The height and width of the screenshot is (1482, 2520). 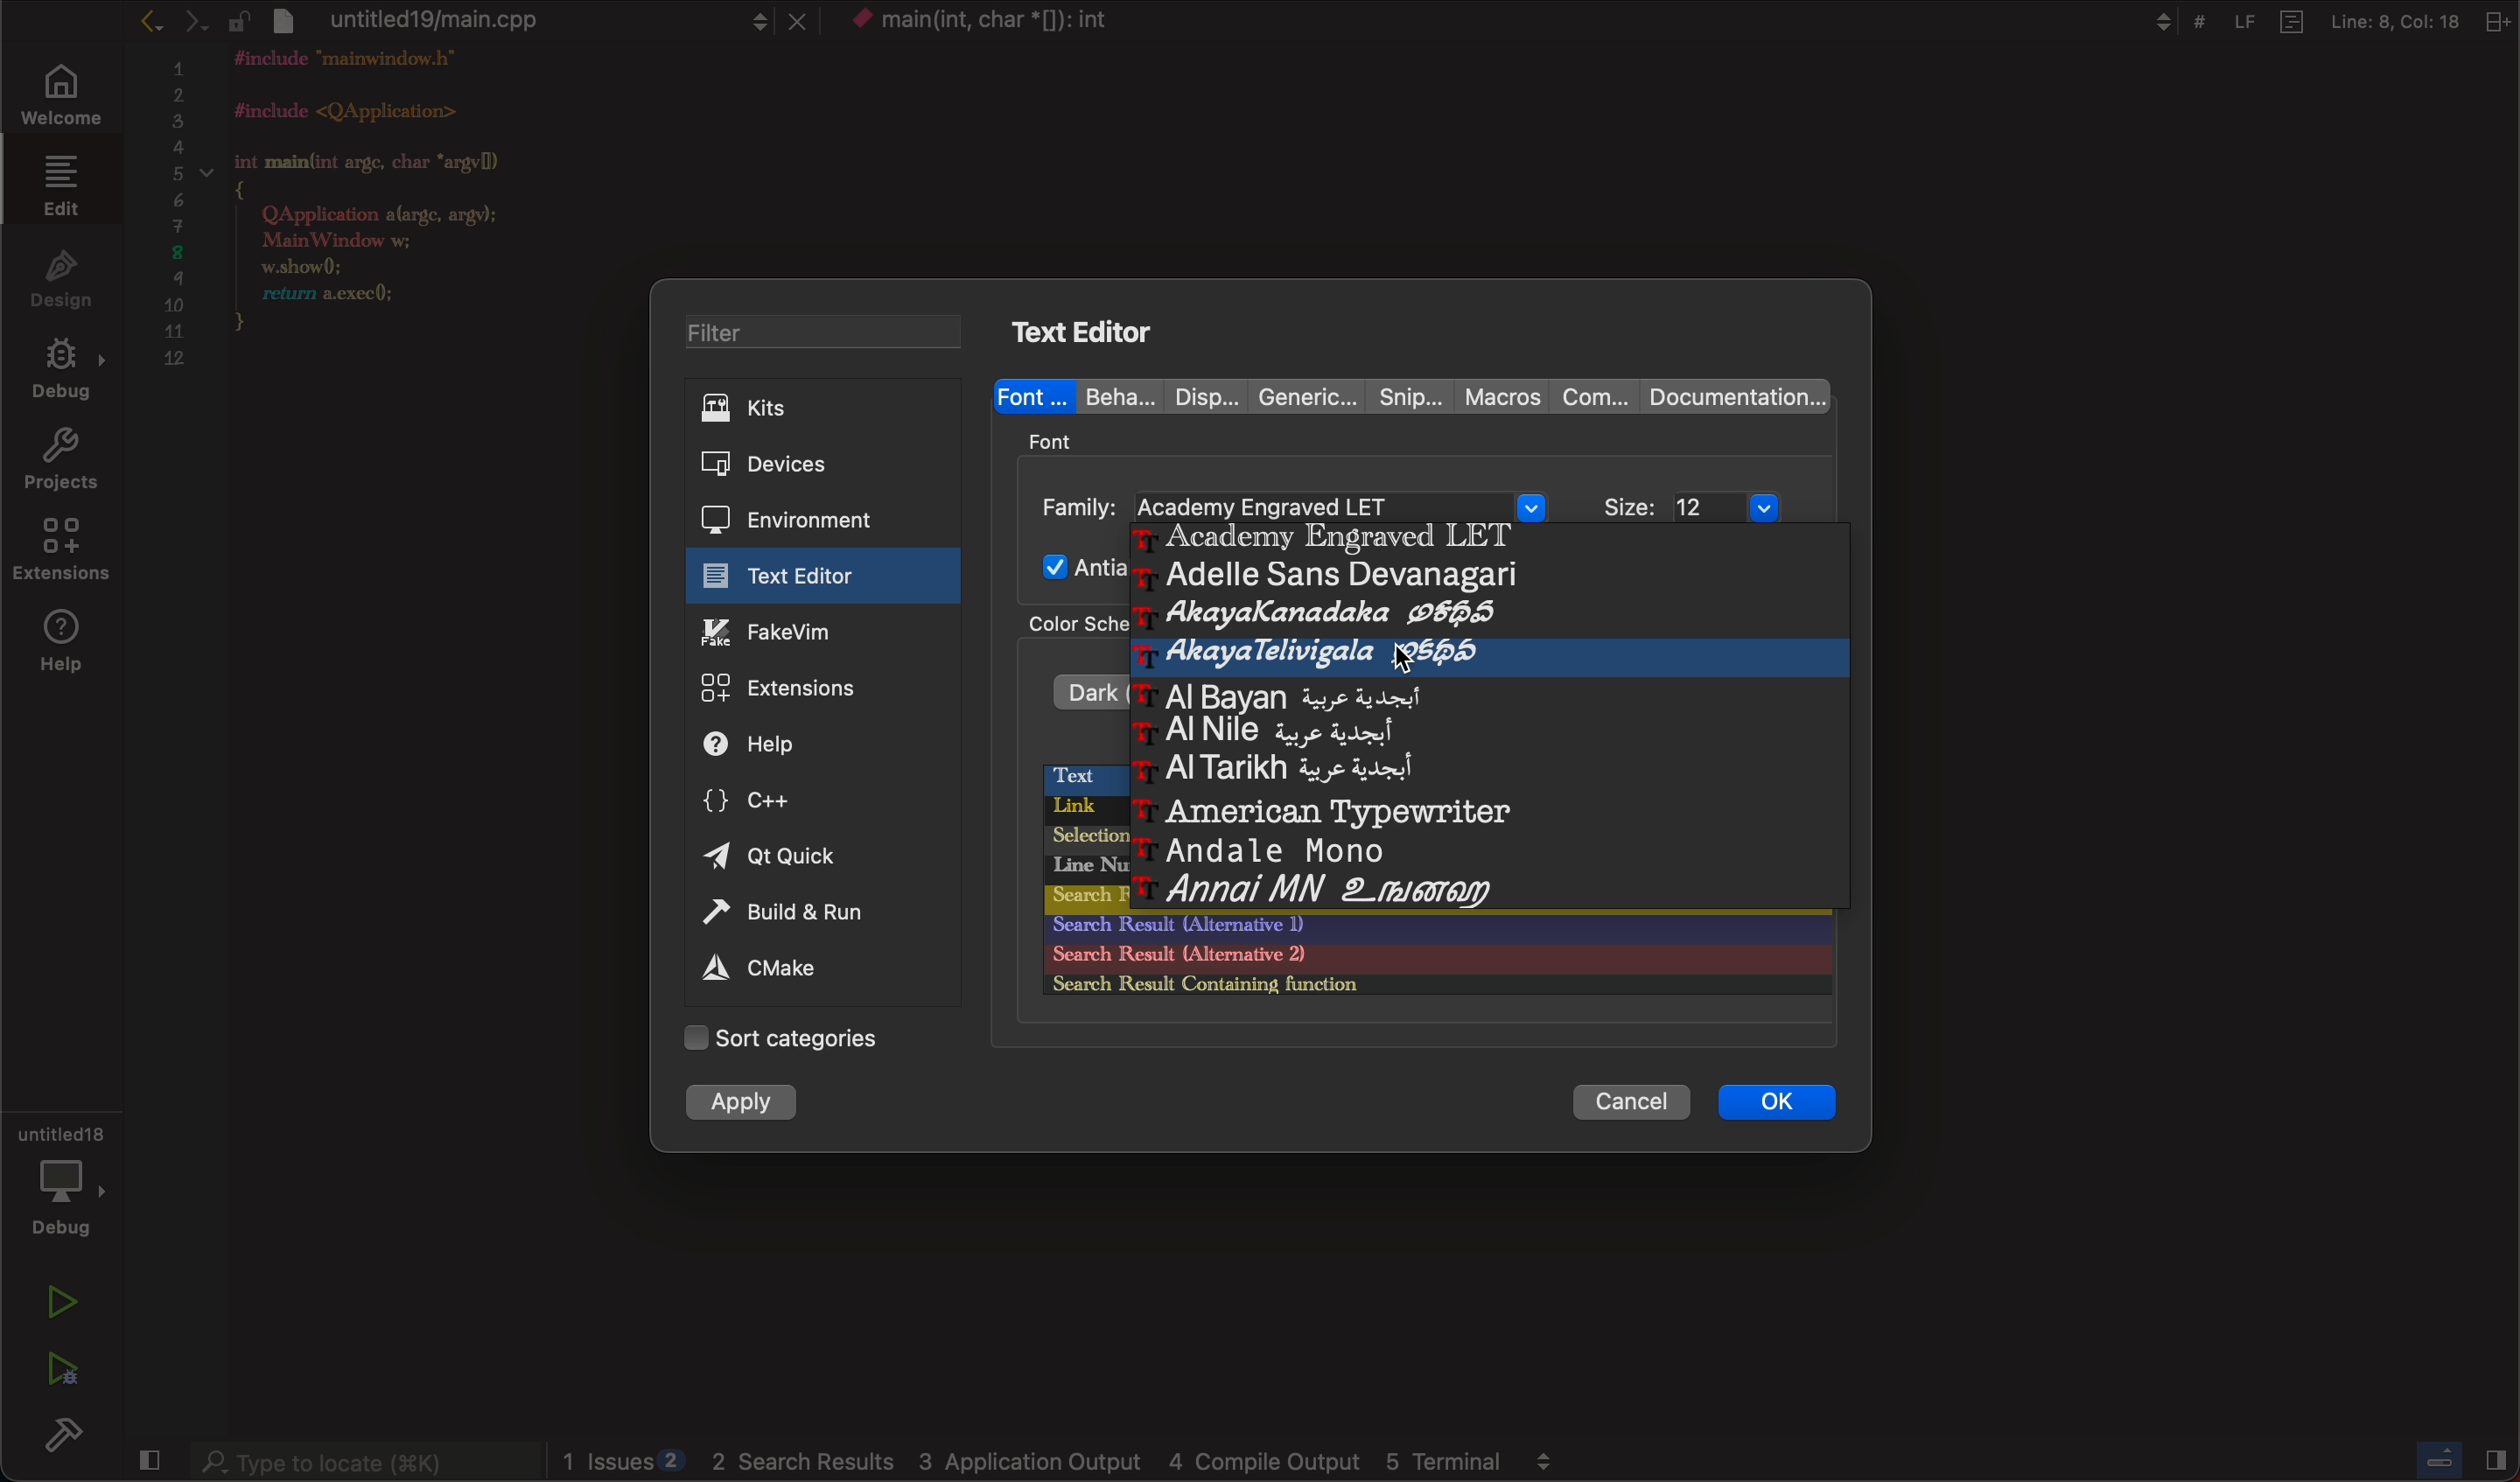 I want to click on family, so click(x=1294, y=502).